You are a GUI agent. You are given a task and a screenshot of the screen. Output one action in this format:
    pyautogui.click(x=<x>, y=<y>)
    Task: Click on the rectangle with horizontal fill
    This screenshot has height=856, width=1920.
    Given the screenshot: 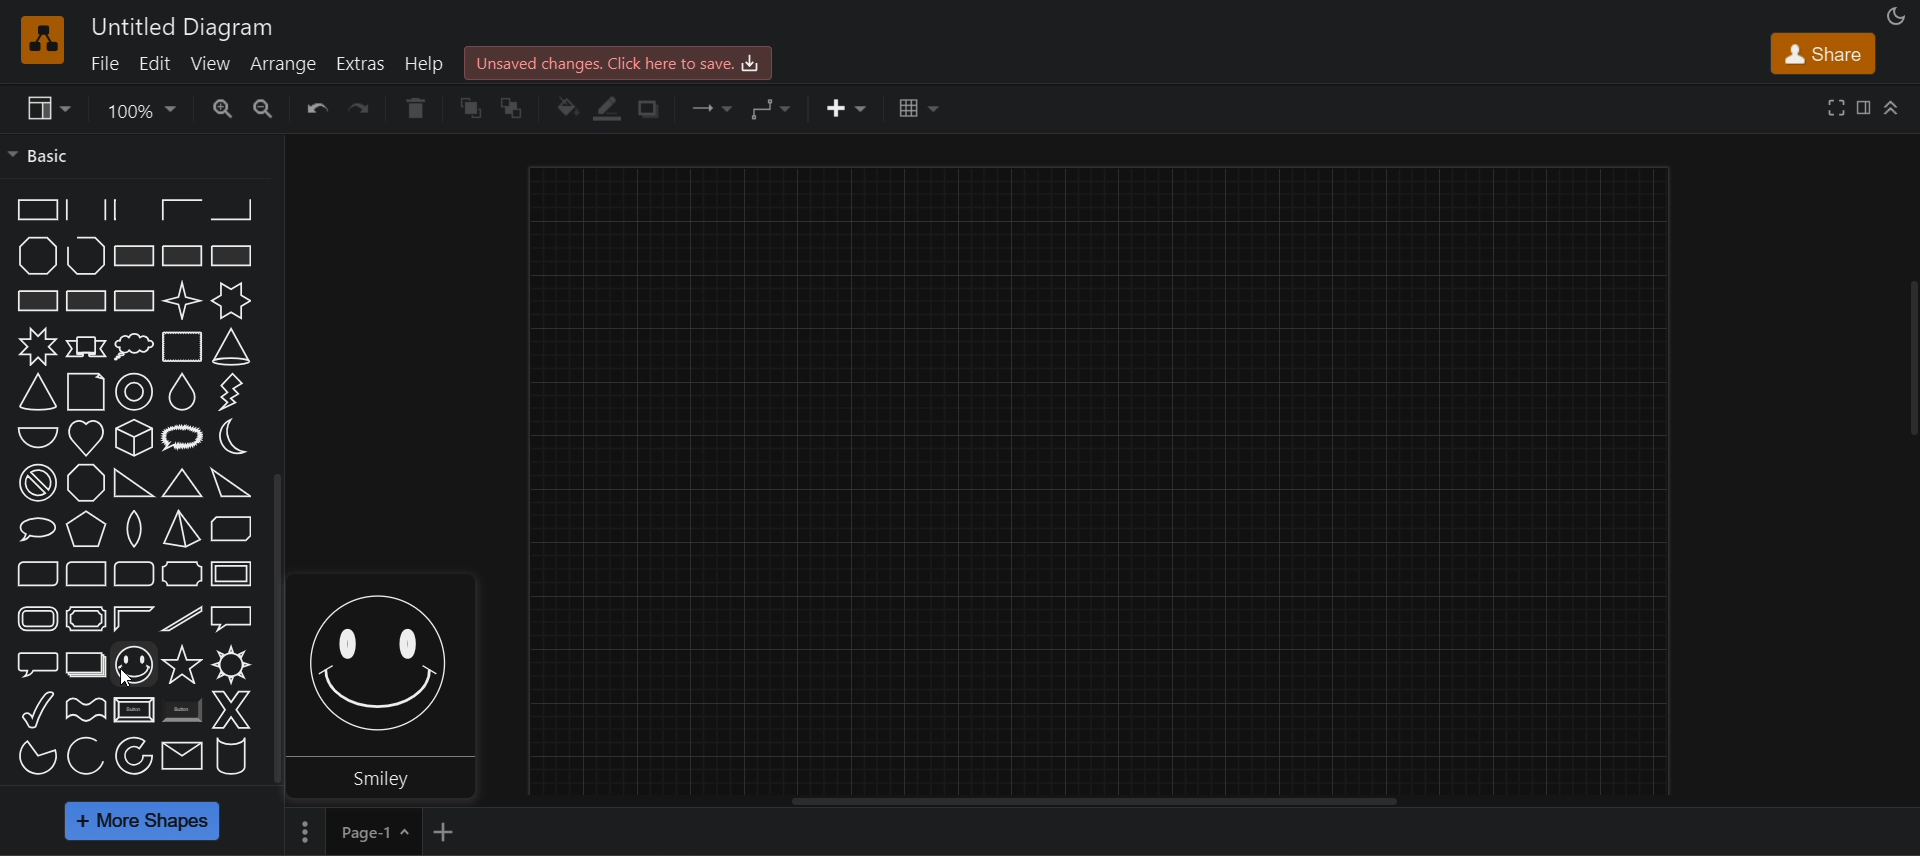 What is the action you would take?
    pyautogui.click(x=234, y=254)
    